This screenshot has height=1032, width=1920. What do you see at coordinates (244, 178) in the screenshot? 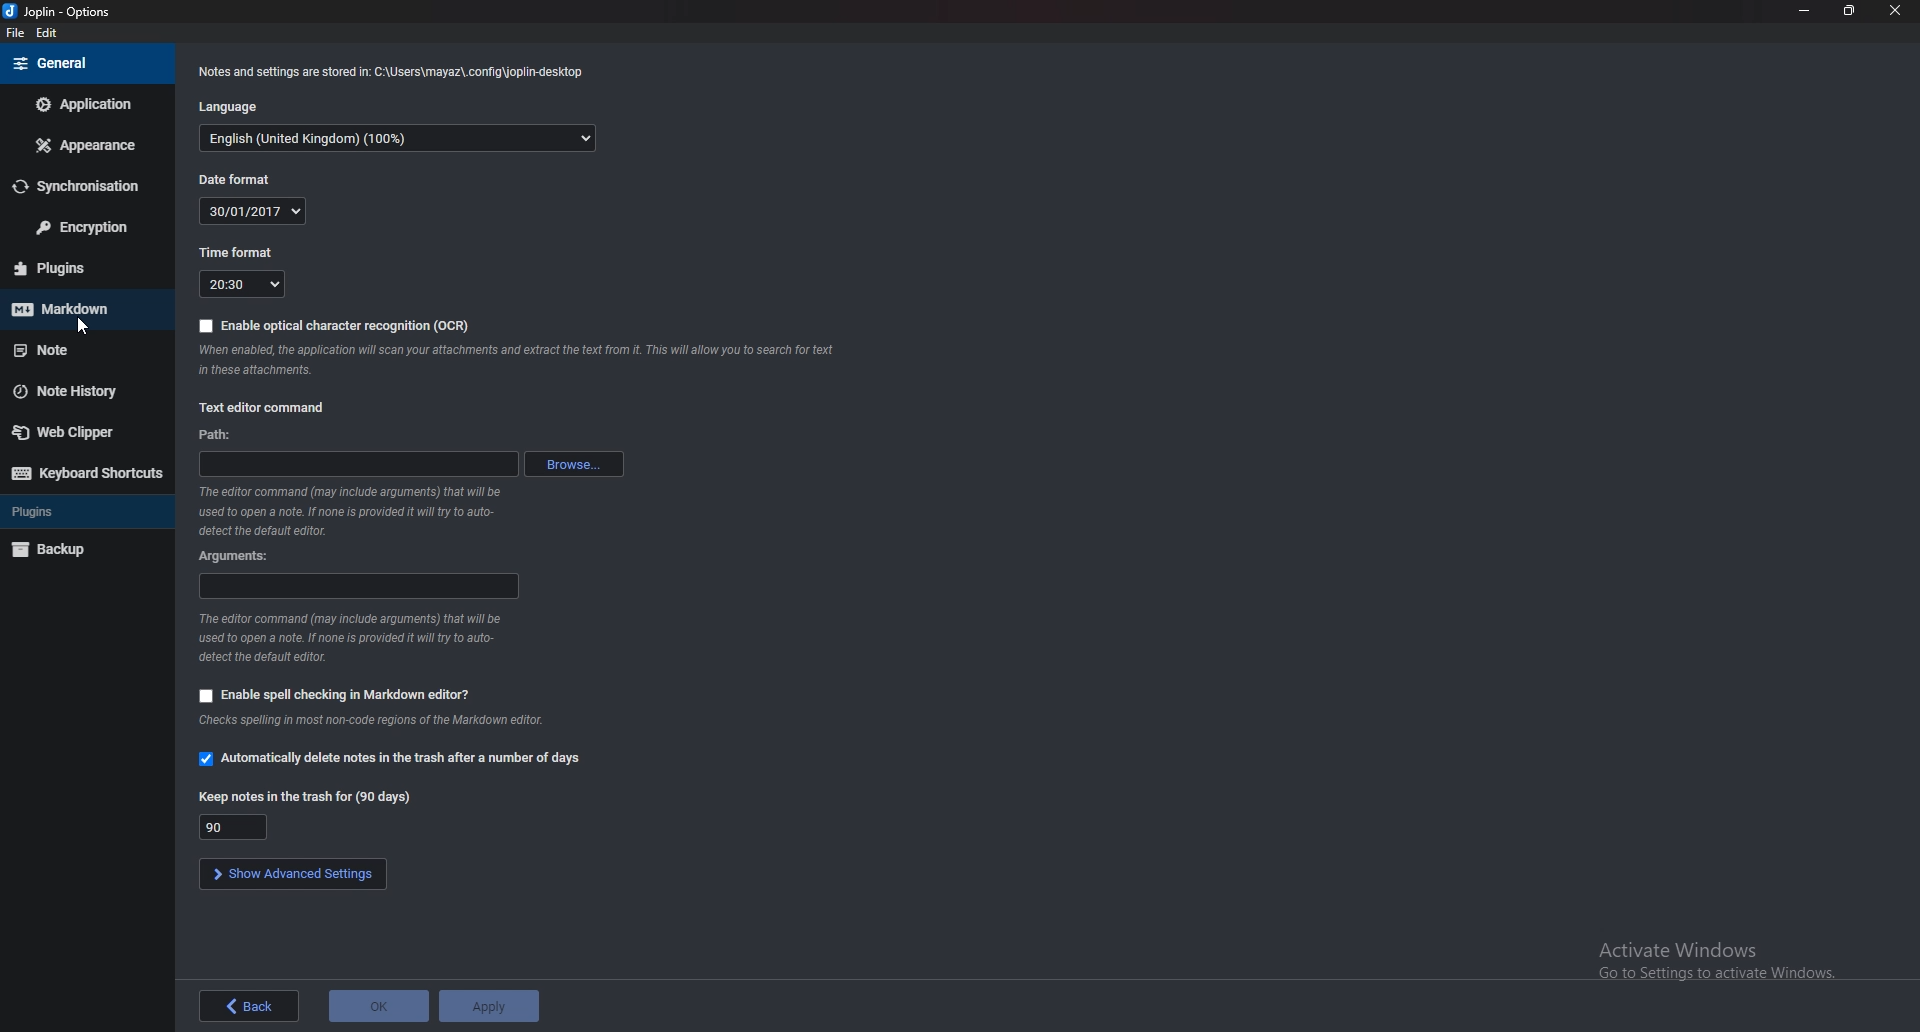
I see `date format` at bounding box center [244, 178].